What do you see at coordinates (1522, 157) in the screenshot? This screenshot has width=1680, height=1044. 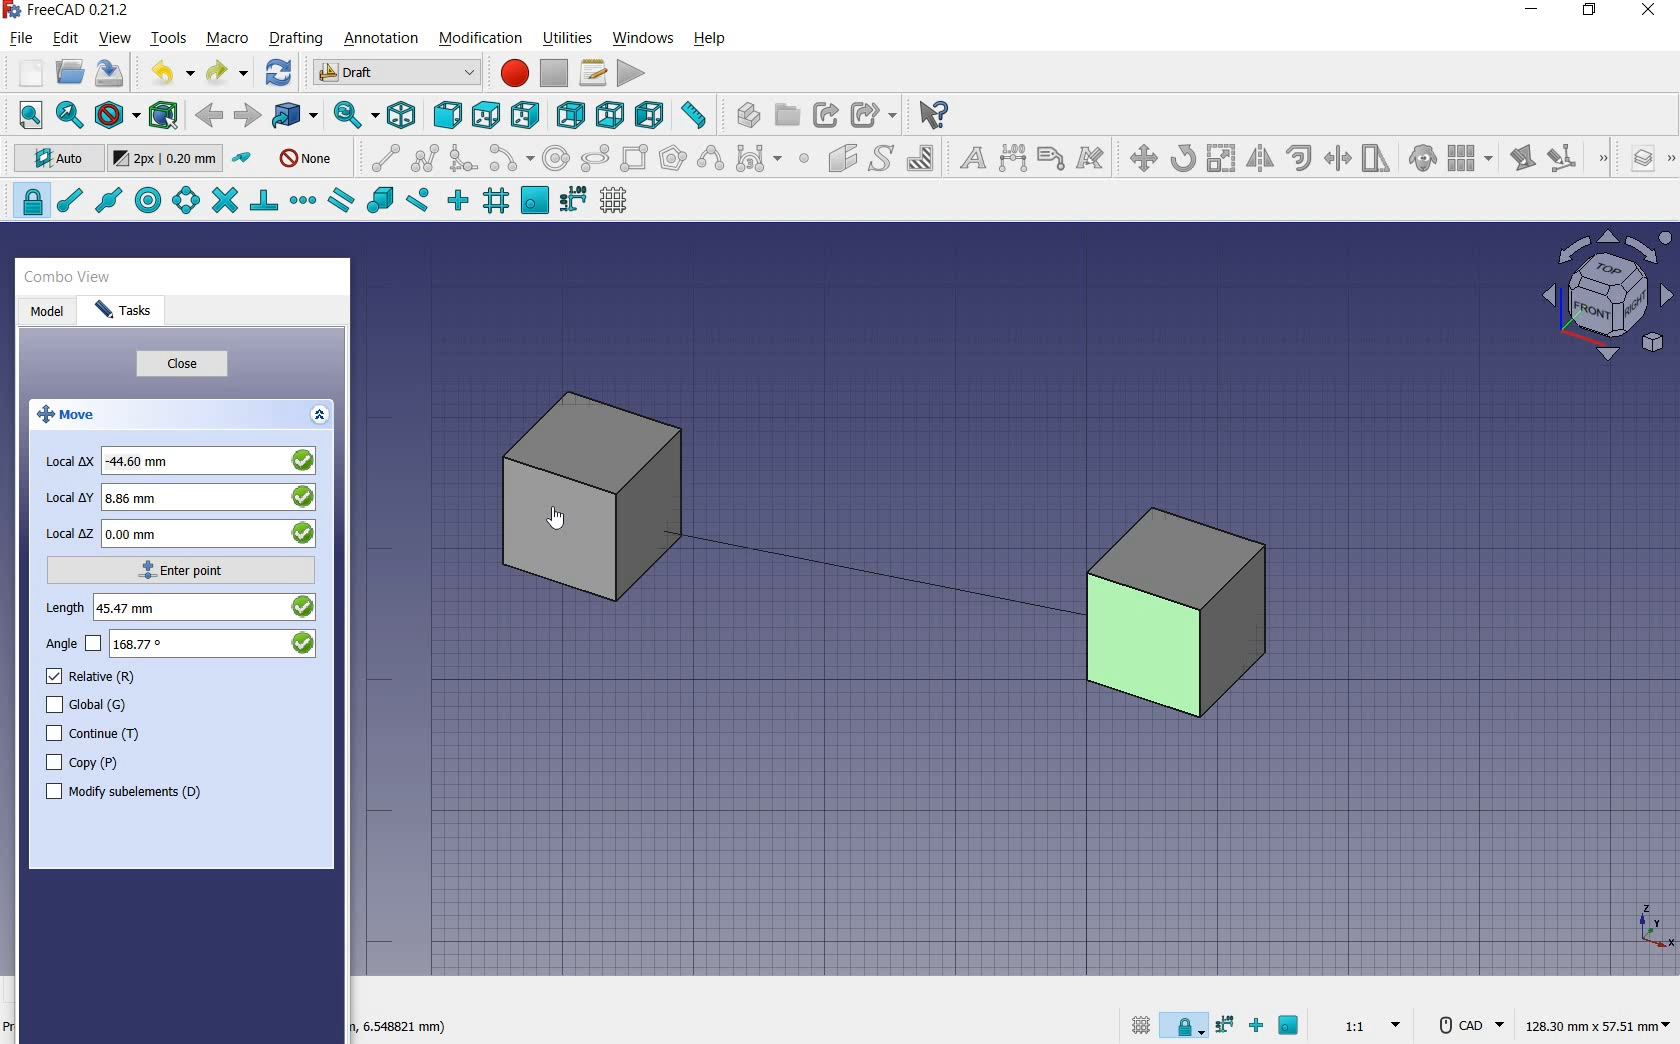 I see `edit` at bounding box center [1522, 157].